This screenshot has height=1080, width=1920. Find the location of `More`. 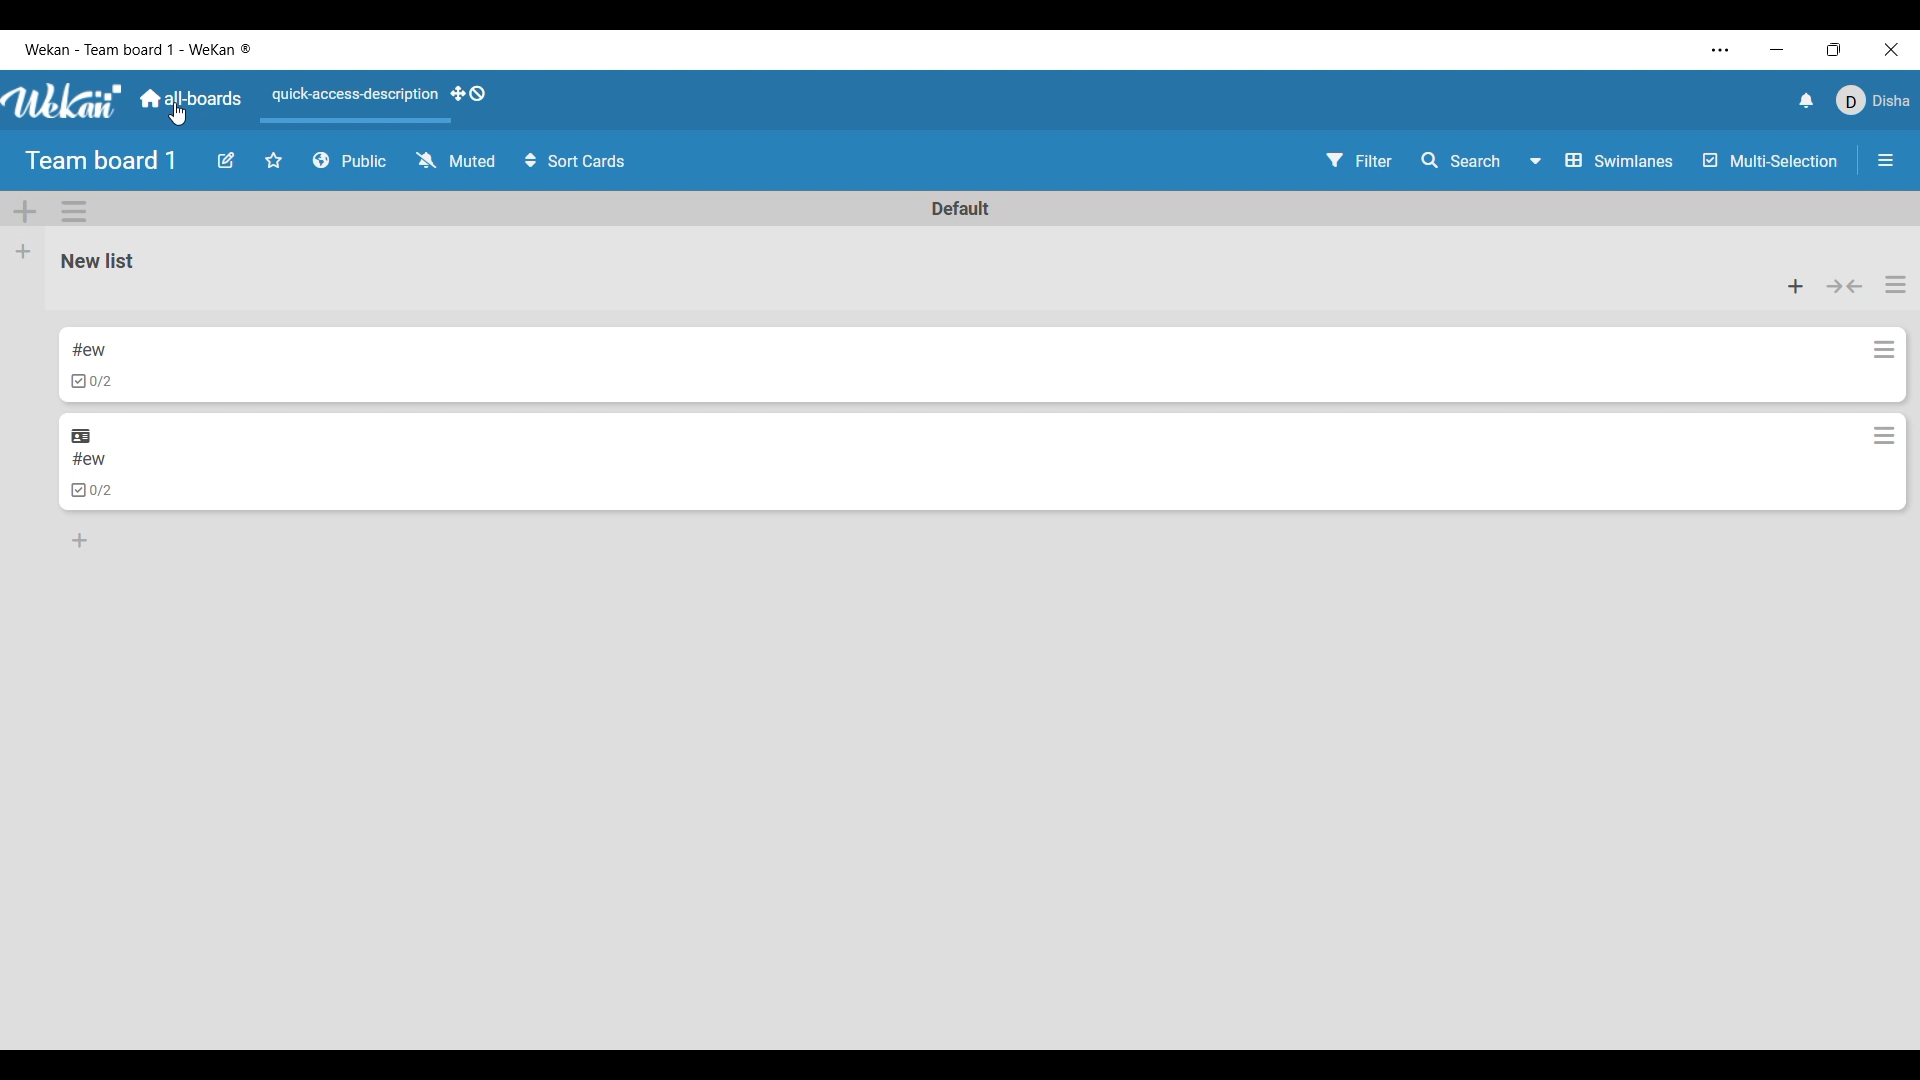

More is located at coordinates (1881, 437).